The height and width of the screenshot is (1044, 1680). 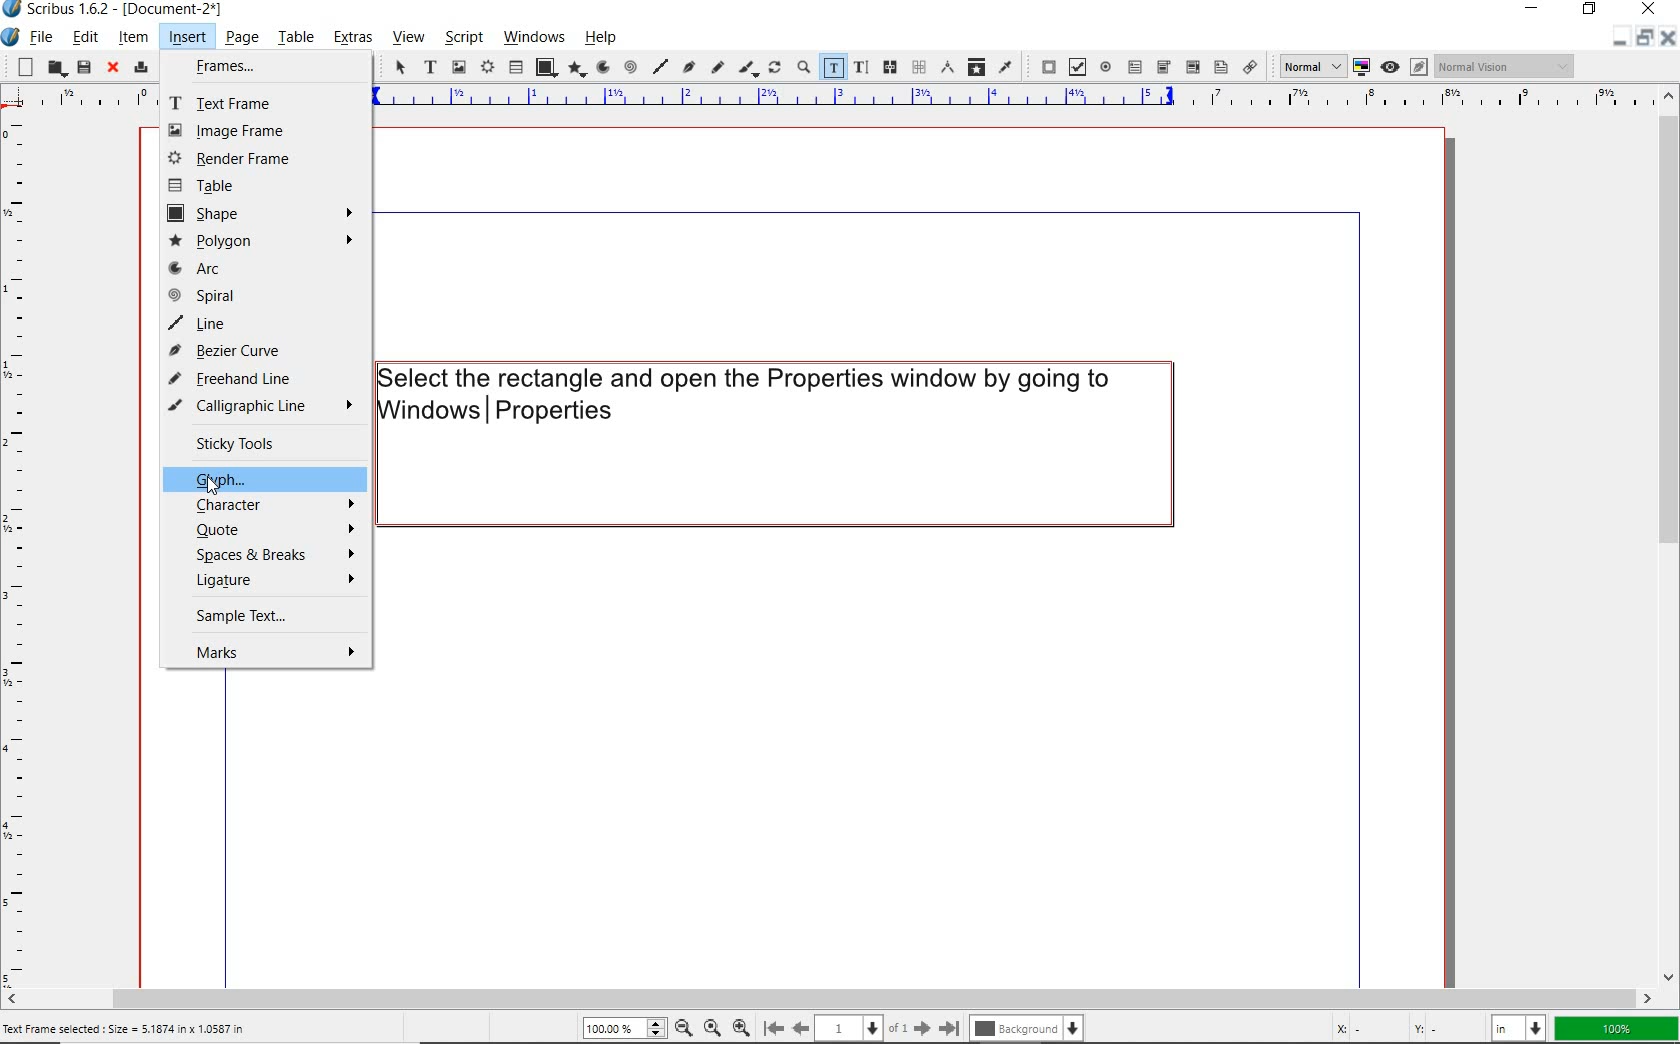 I want to click on close, so click(x=1648, y=11).